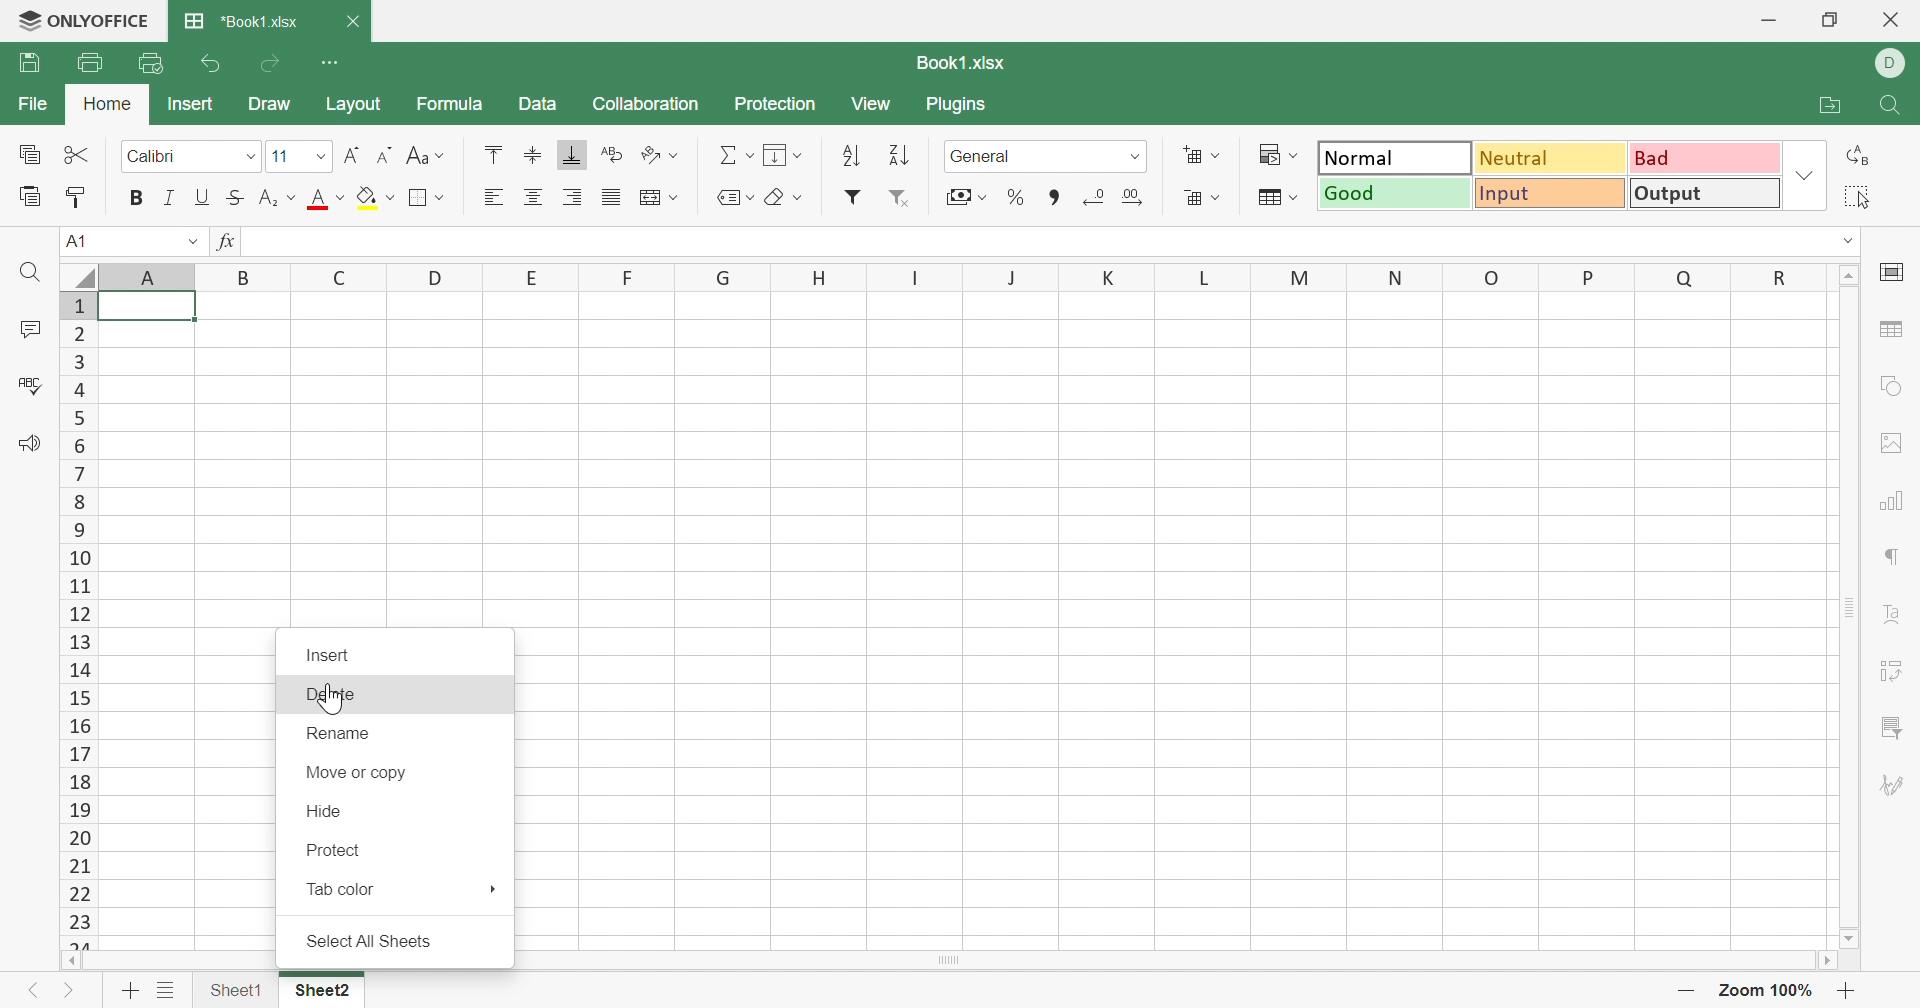  Describe the element at coordinates (643, 105) in the screenshot. I see `Collaboration` at that location.